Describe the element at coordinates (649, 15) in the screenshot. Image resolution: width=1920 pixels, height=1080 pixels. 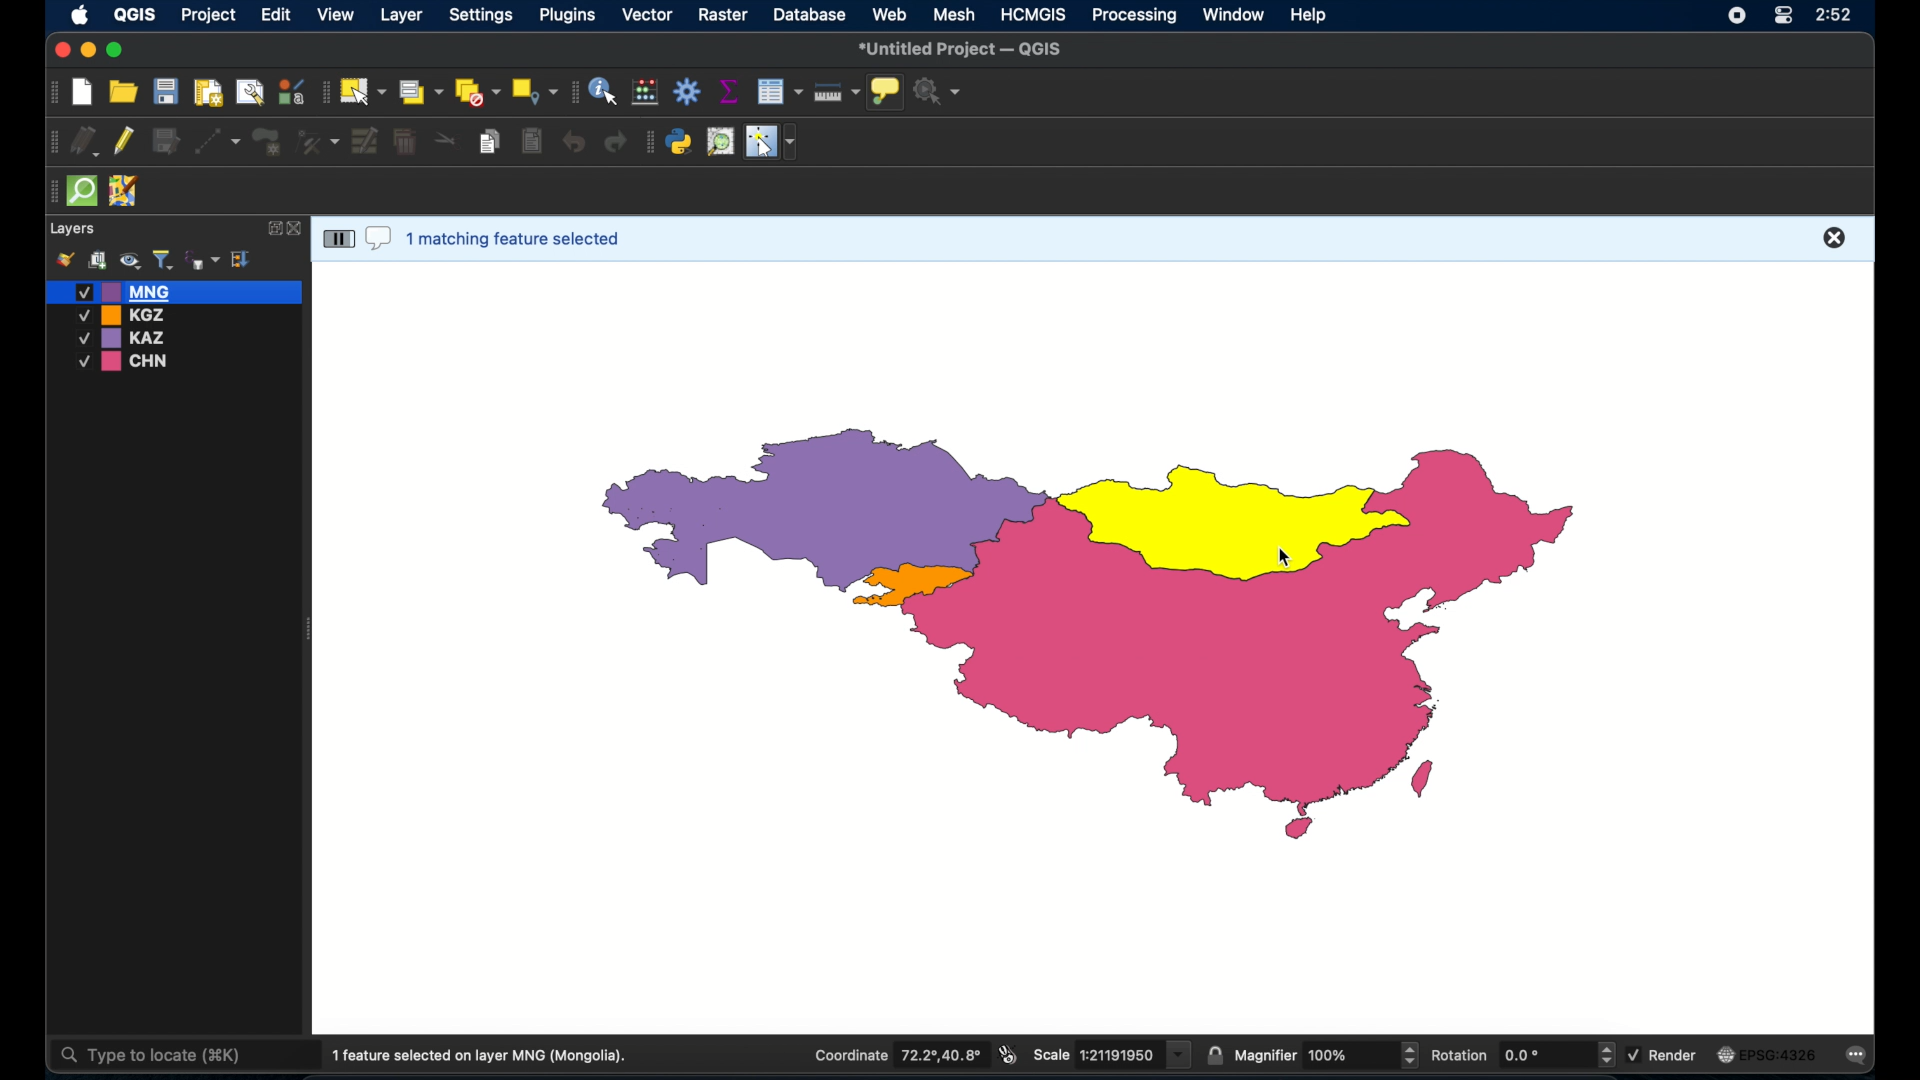
I see `vector` at that location.